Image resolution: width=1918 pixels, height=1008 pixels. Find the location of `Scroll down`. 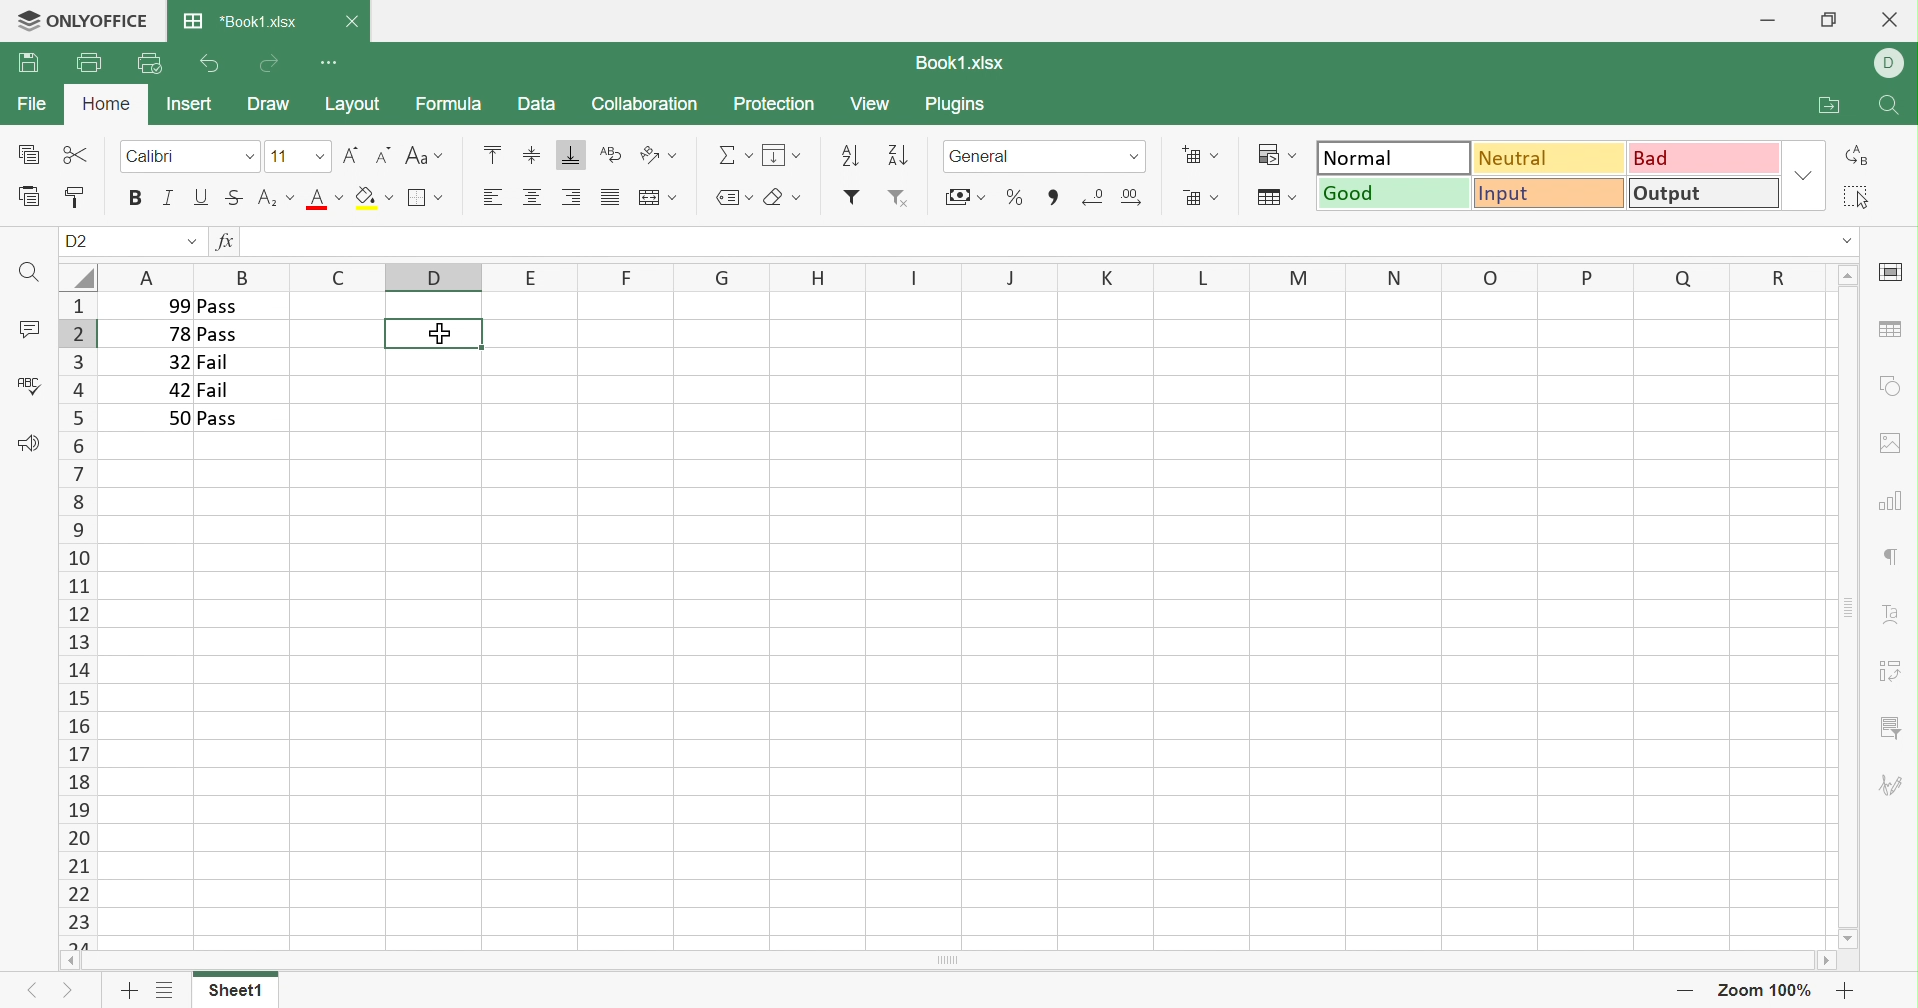

Scroll down is located at coordinates (1850, 938).